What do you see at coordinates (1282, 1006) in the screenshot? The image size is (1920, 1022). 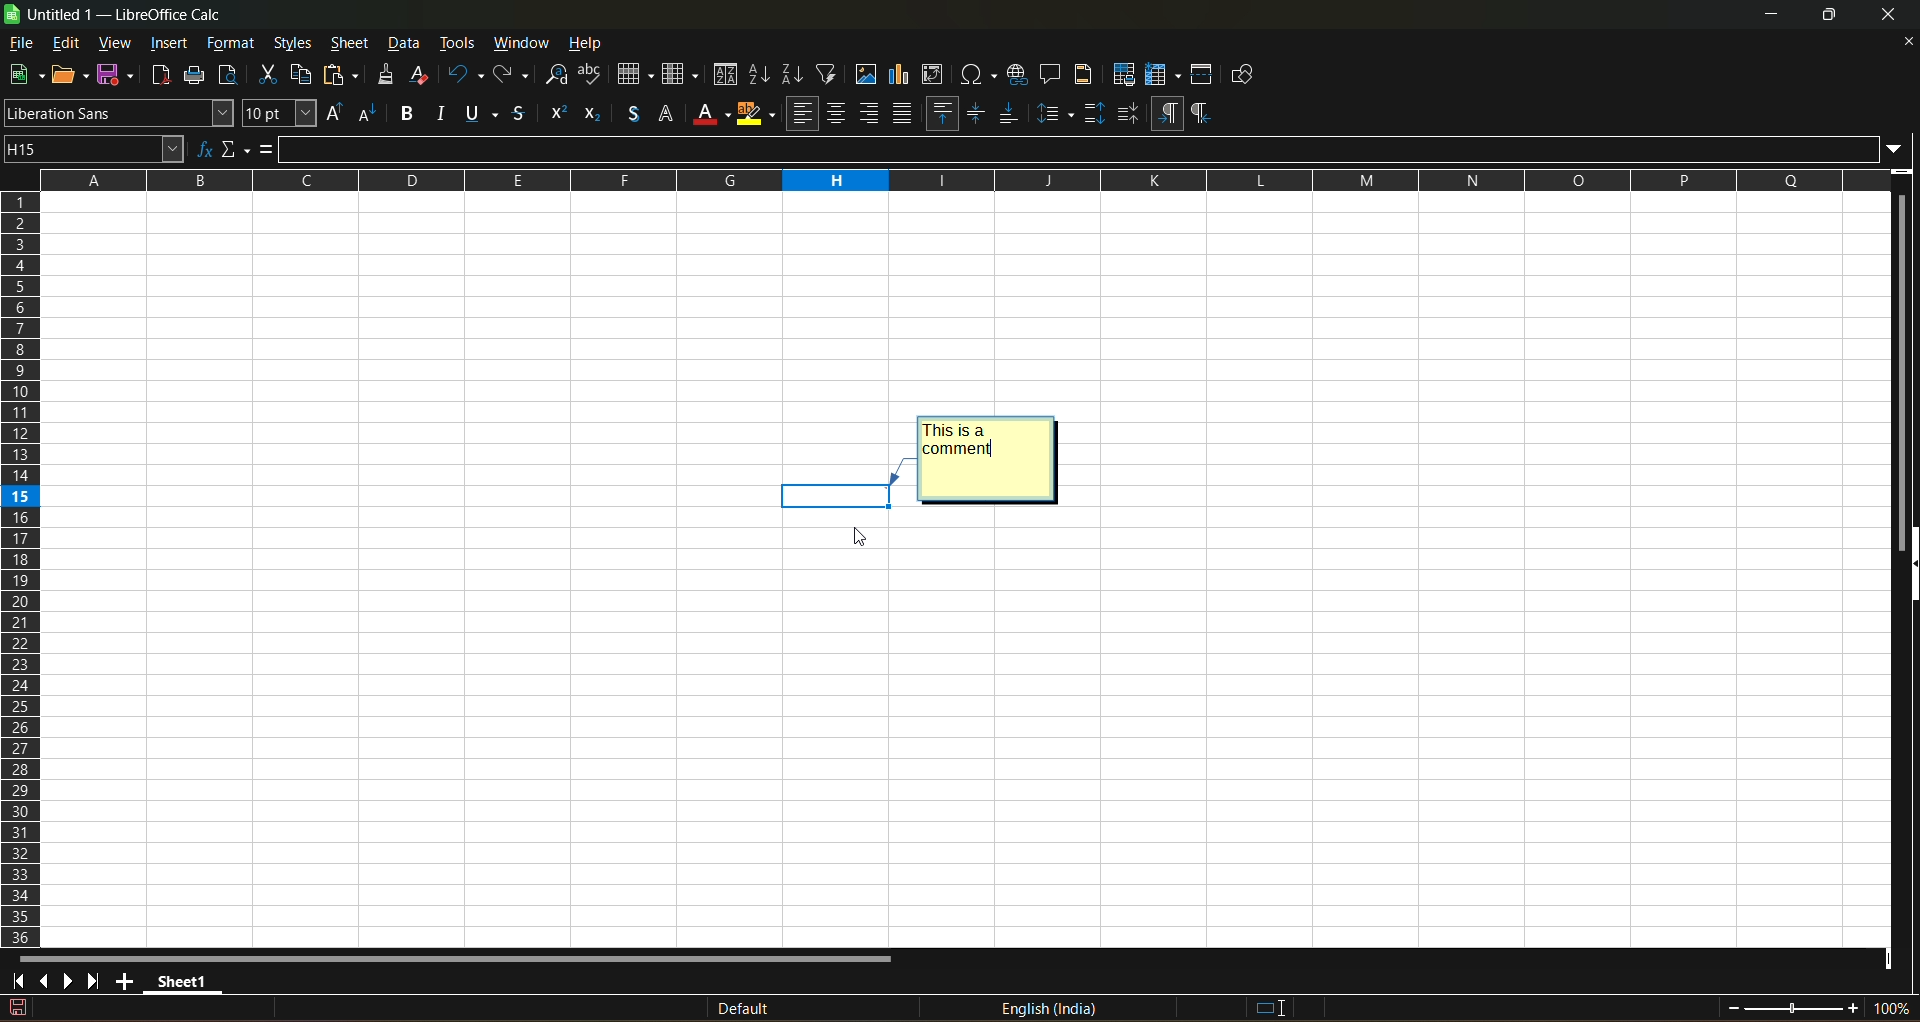 I see `standard selection` at bounding box center [1282, 1006].